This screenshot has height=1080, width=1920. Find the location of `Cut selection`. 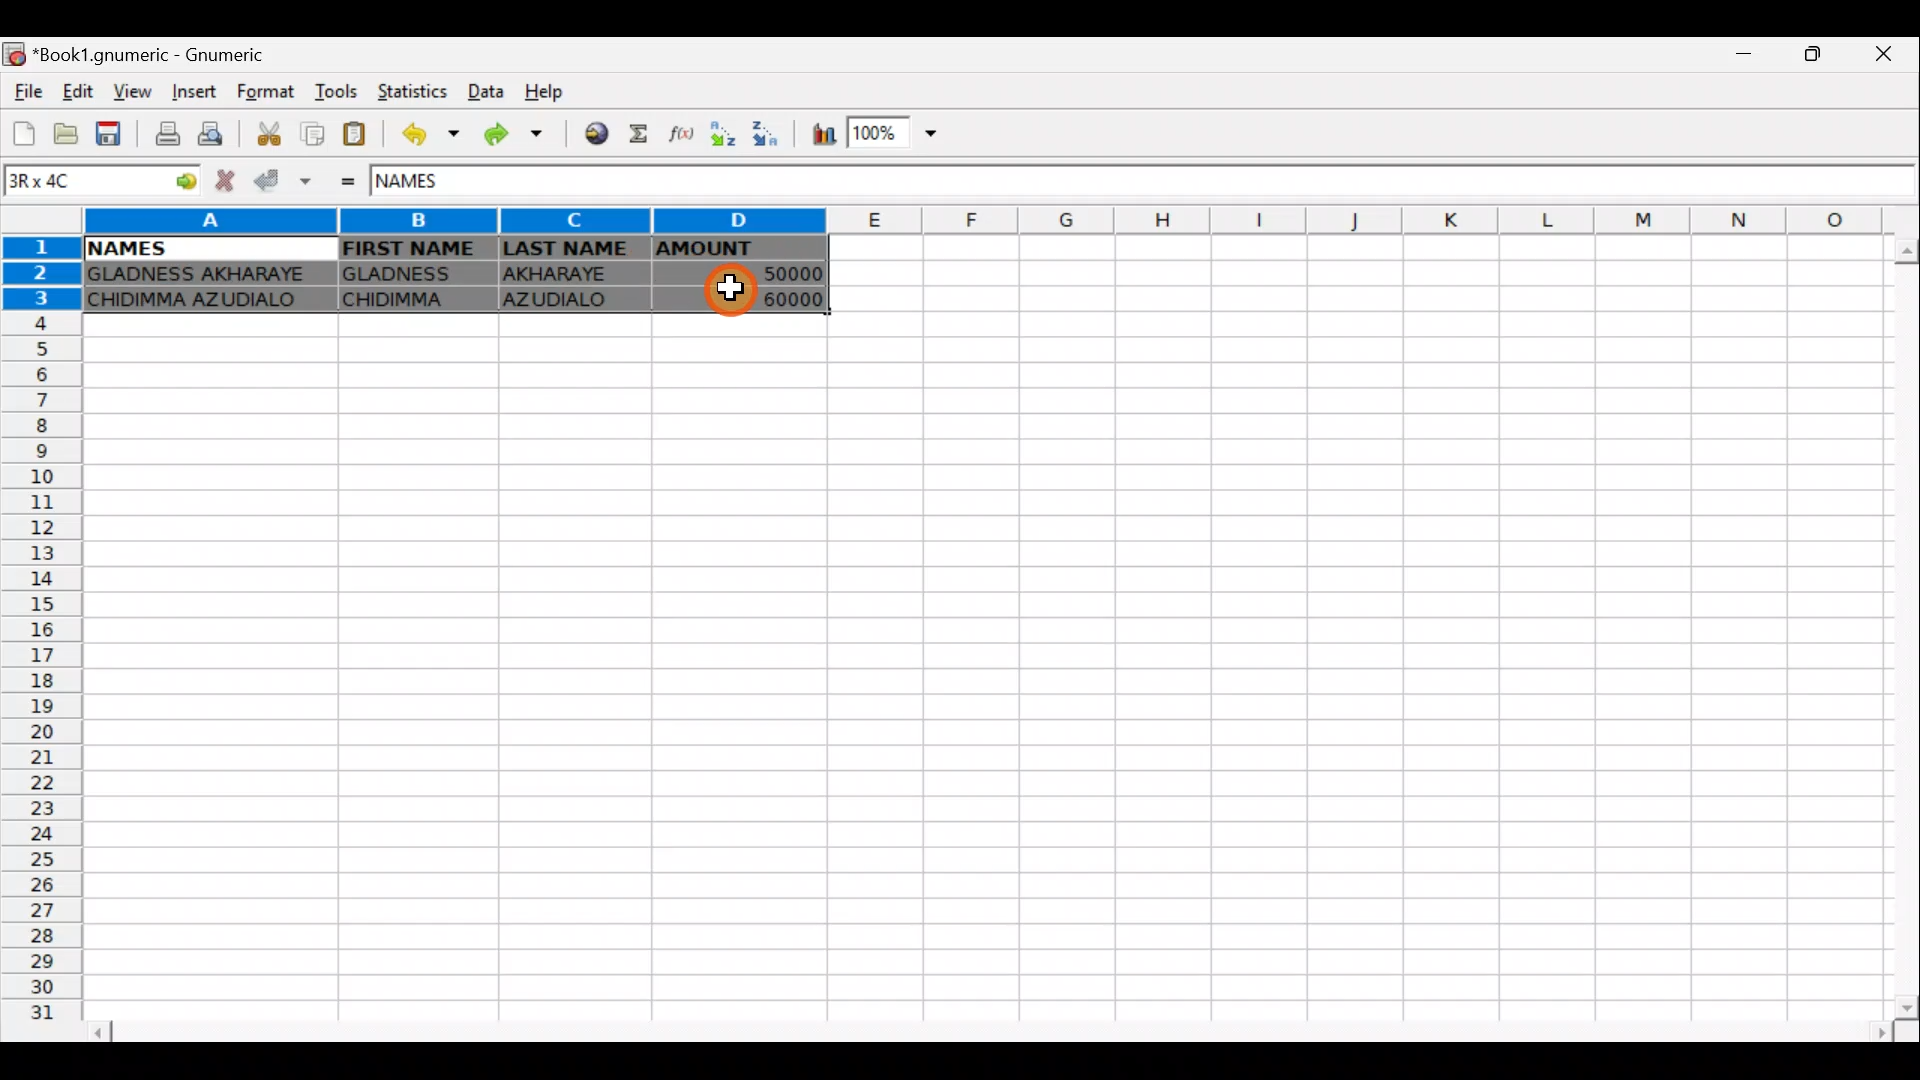

Cut selection is located at coordinates (274, 137).